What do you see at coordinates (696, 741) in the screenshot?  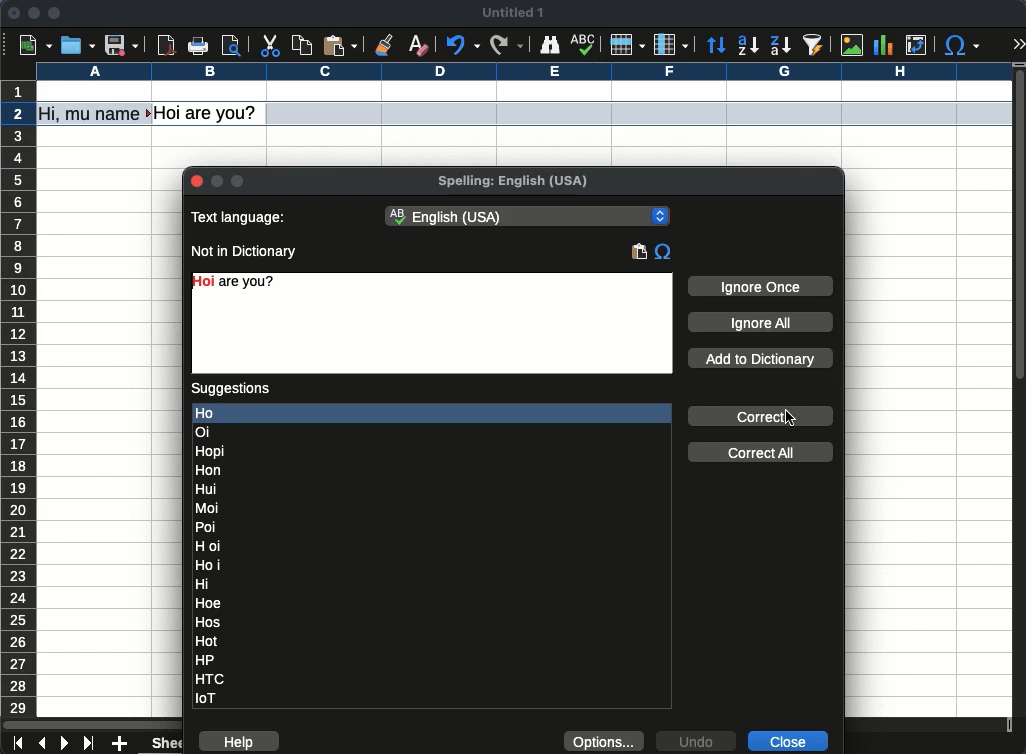 I see `undo` at bounding box center [696, 741].